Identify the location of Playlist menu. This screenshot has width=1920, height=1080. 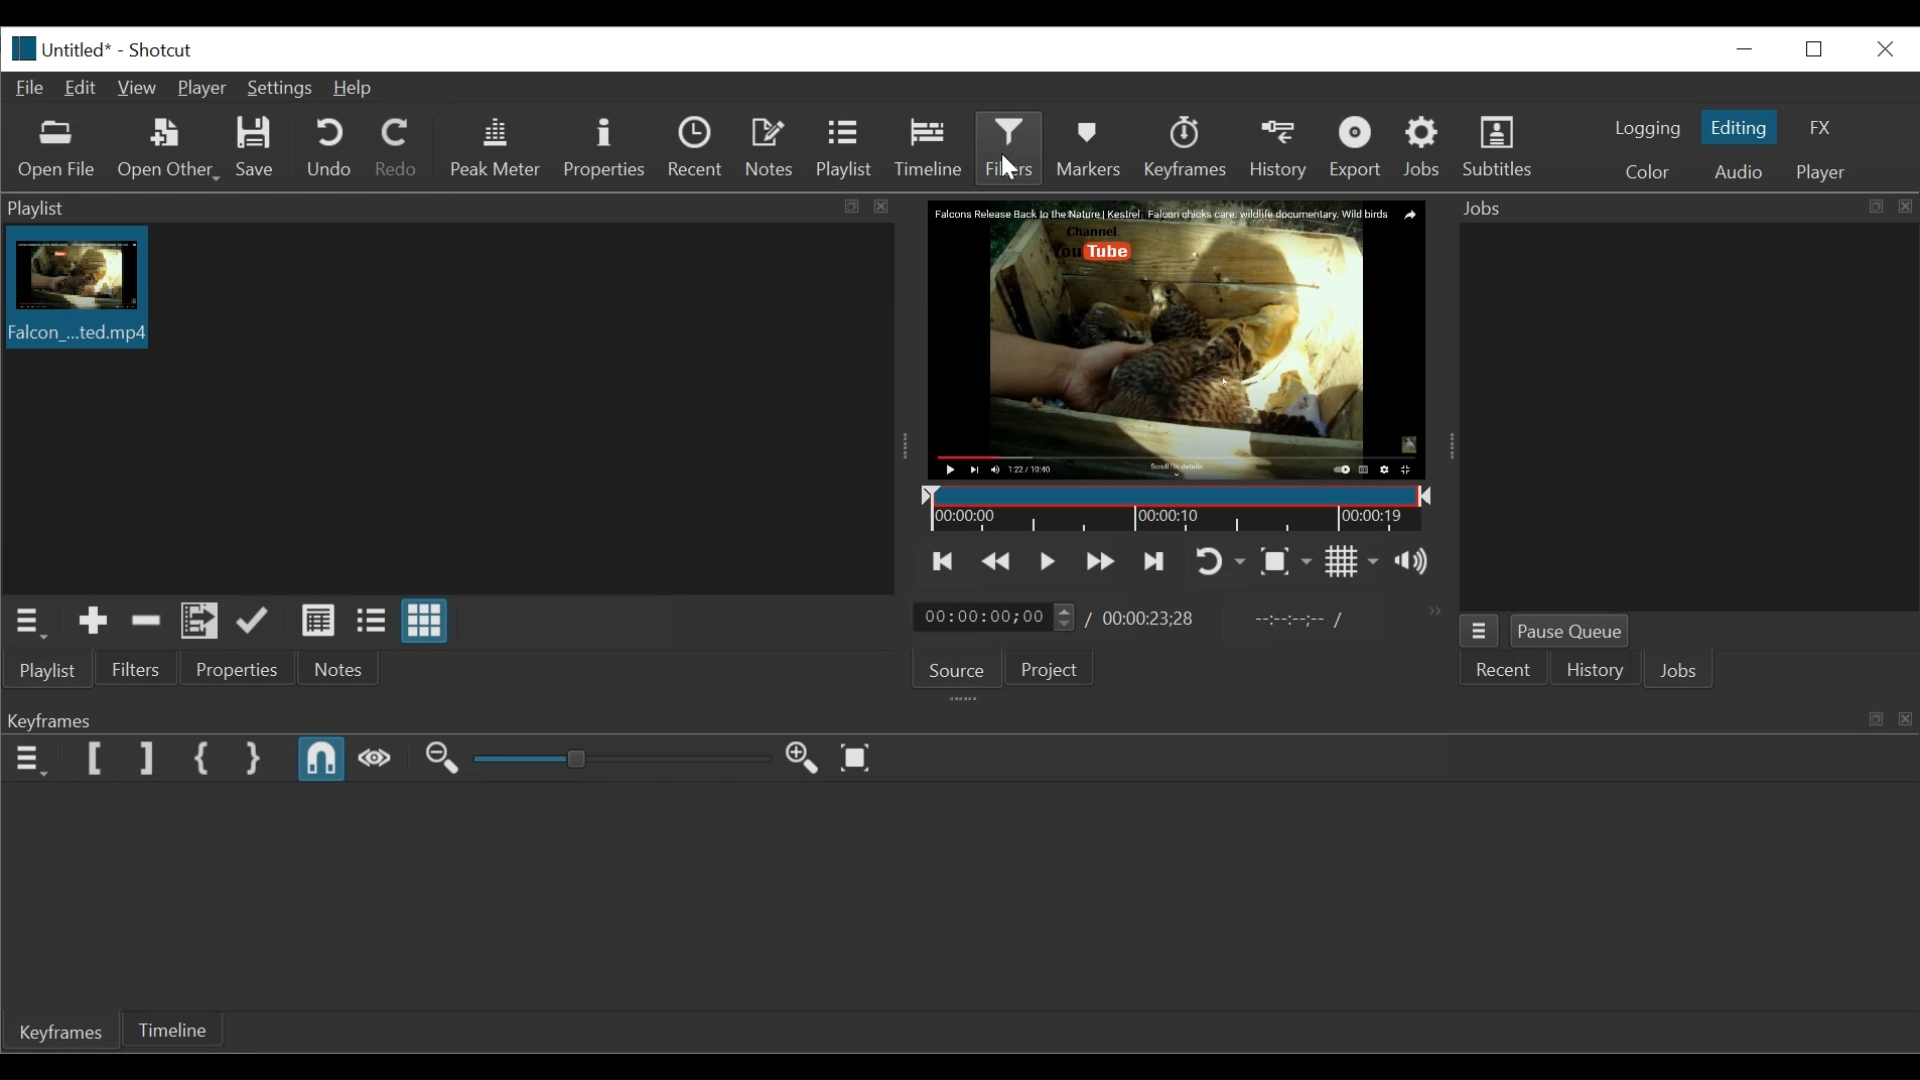
(47, 671).